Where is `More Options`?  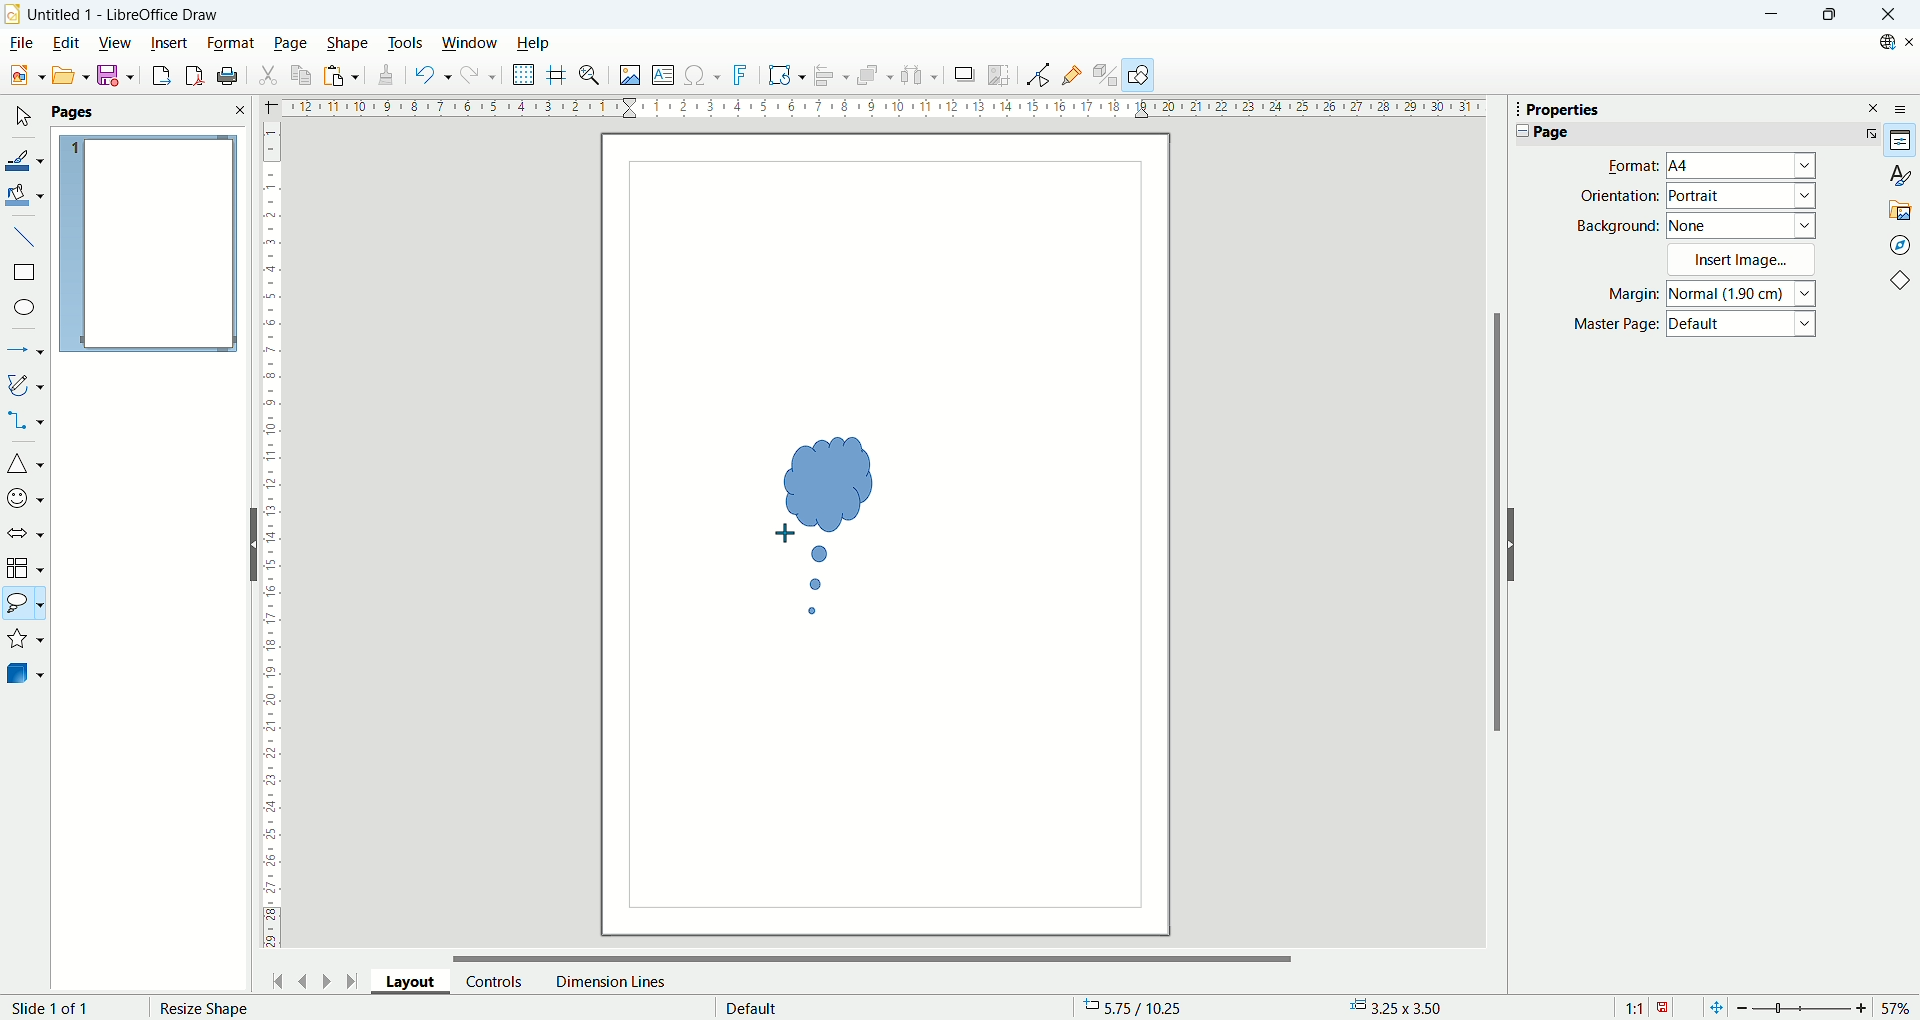
More Options is located at coordinates (1867, 133).